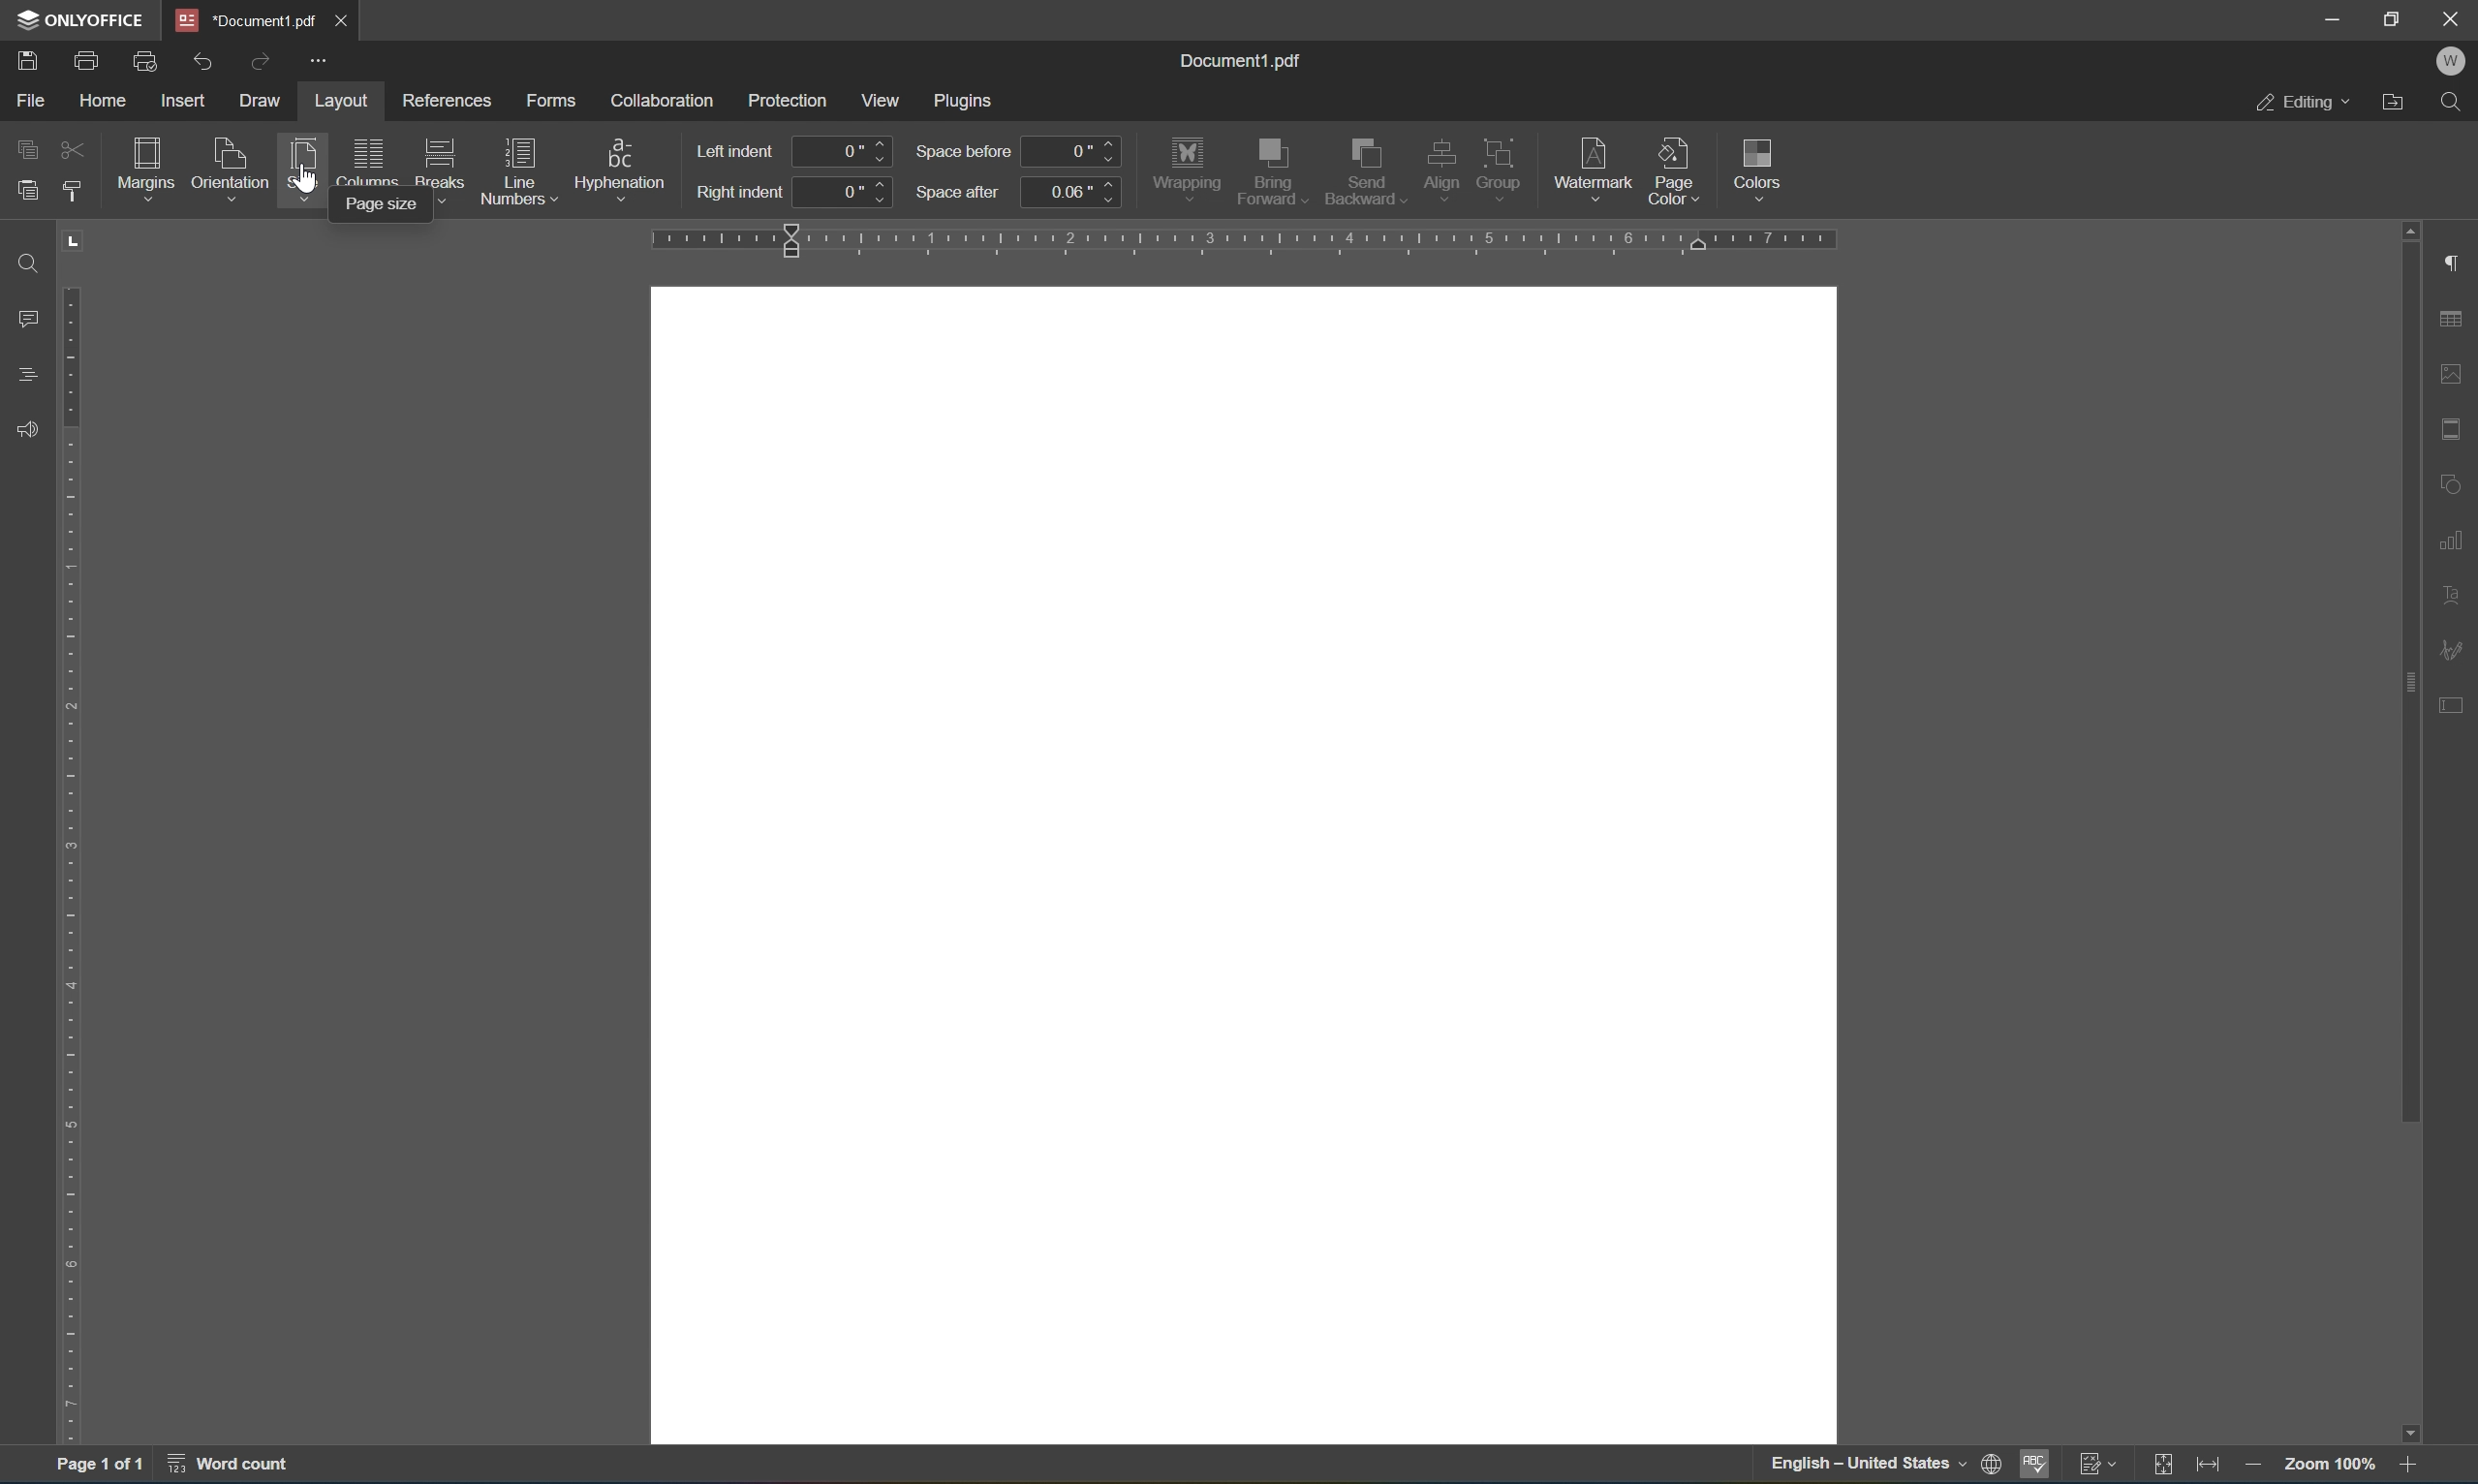 Image resolution: width=2478 pixels, height=1484 pixels. Describe the element at coordinates (2453, 319) in the screenshot. I see `table settings` at that location.